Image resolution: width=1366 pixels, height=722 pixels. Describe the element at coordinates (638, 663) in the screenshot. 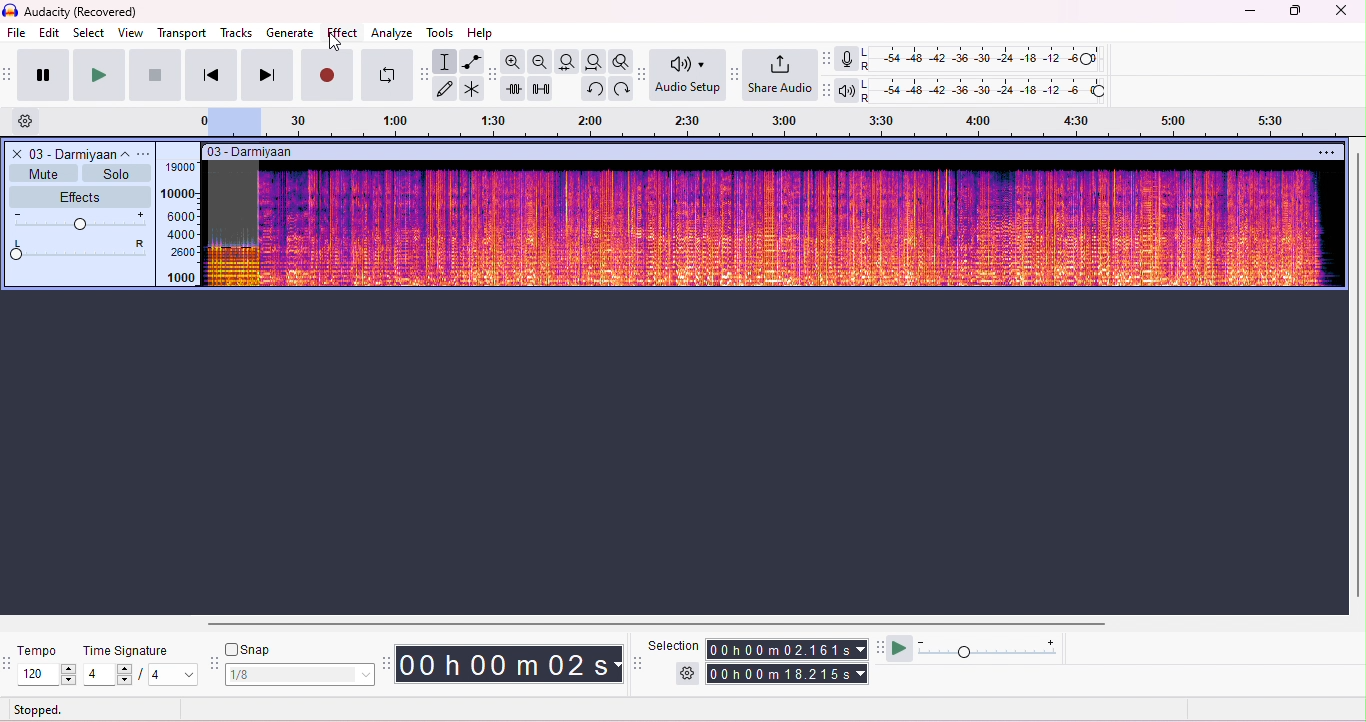

I see `selection tool bar` at that location.